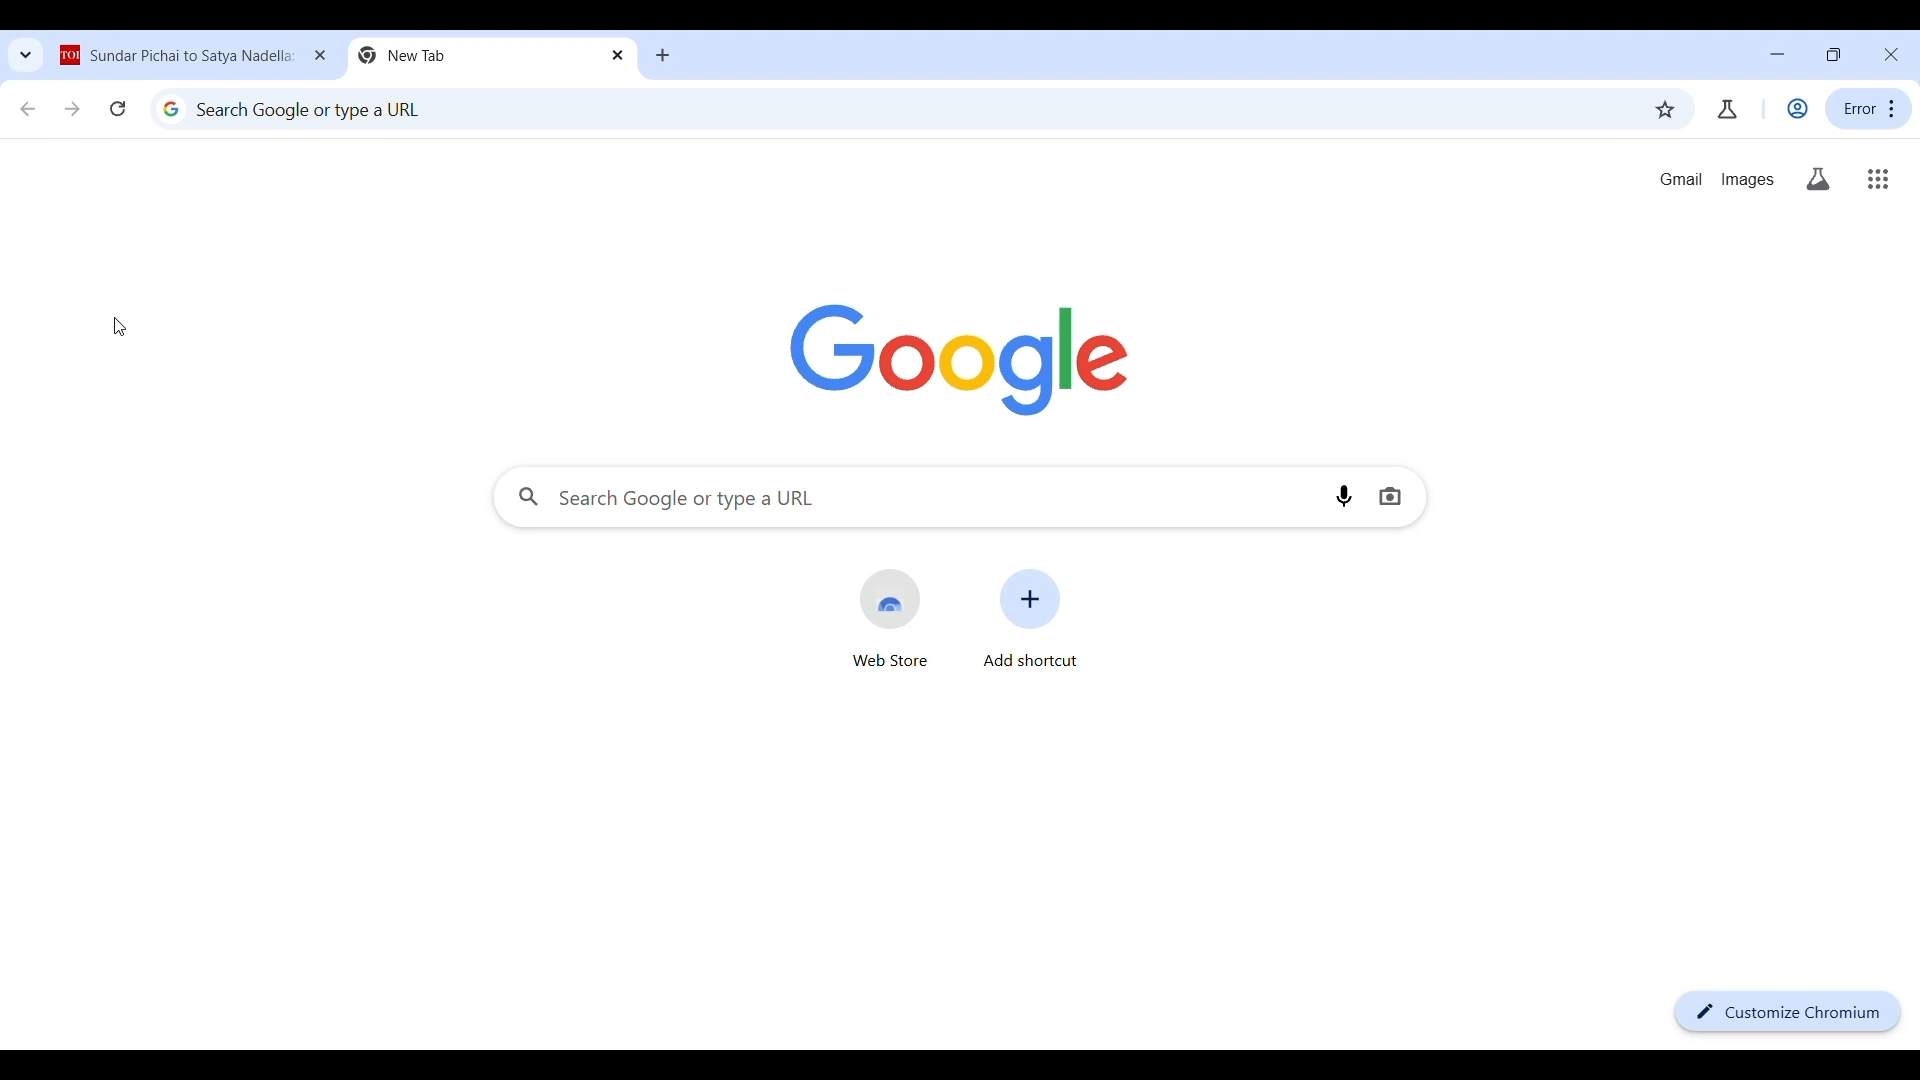 This screenshot has height=1080, width=1920. What do you see at coordinates (1878, 179) in the screenshot?
I see `Google apps` at bounding box center [1878, 179].